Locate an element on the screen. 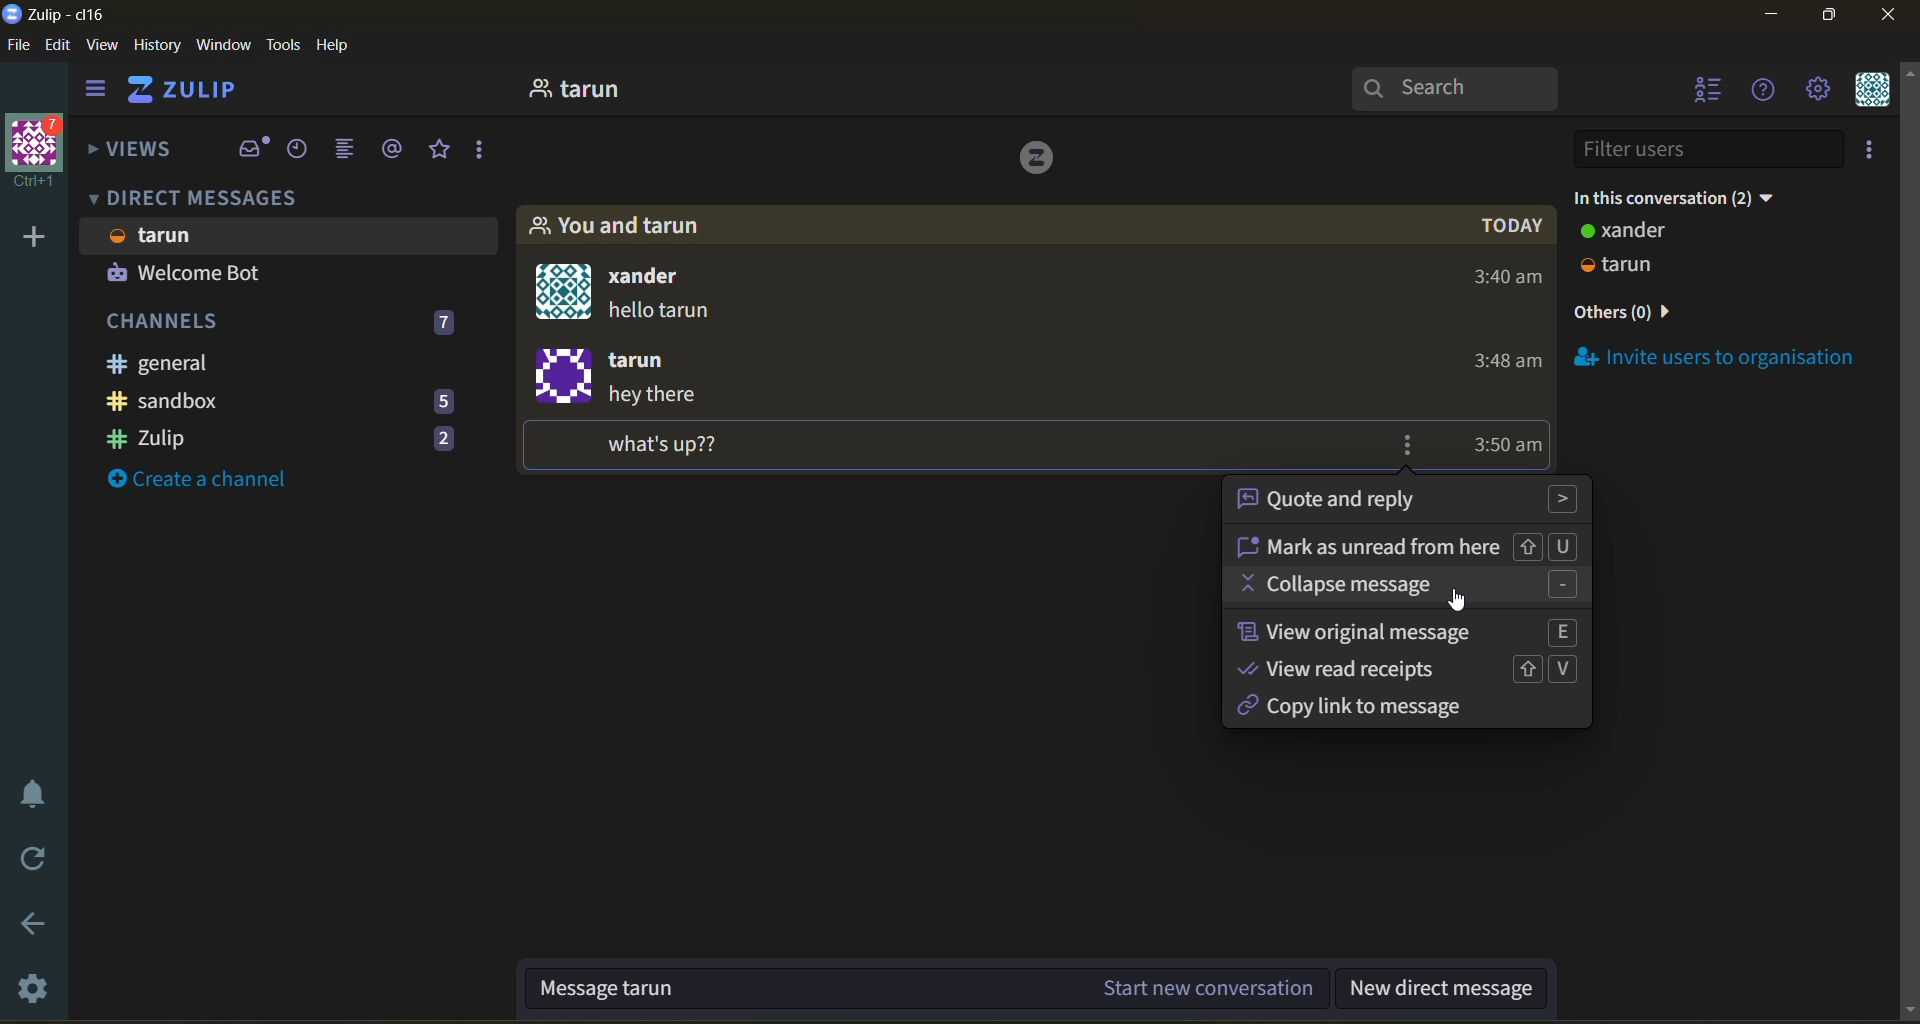 The image size is (1920, 1024). in this conversation is located at coordinates (1685, 198).